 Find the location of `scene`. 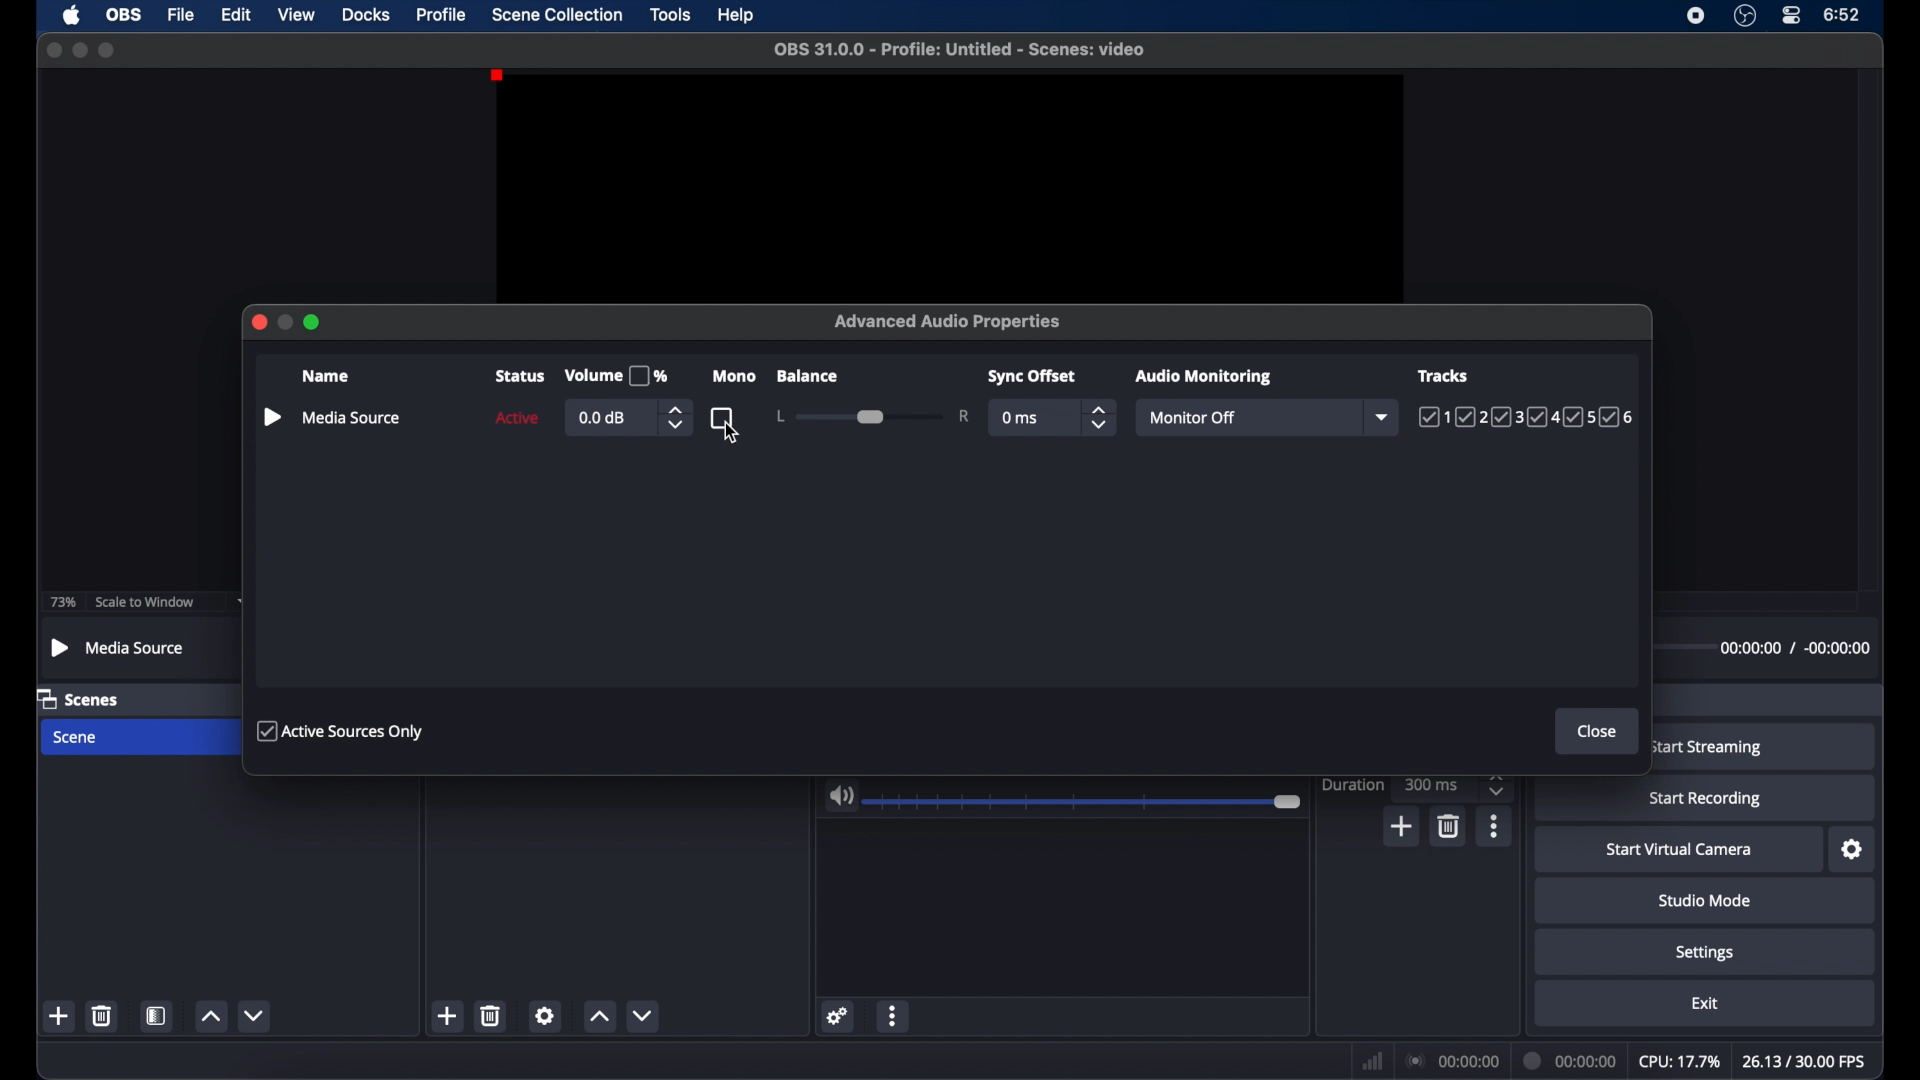

scene is located at coordinates (77, 737).